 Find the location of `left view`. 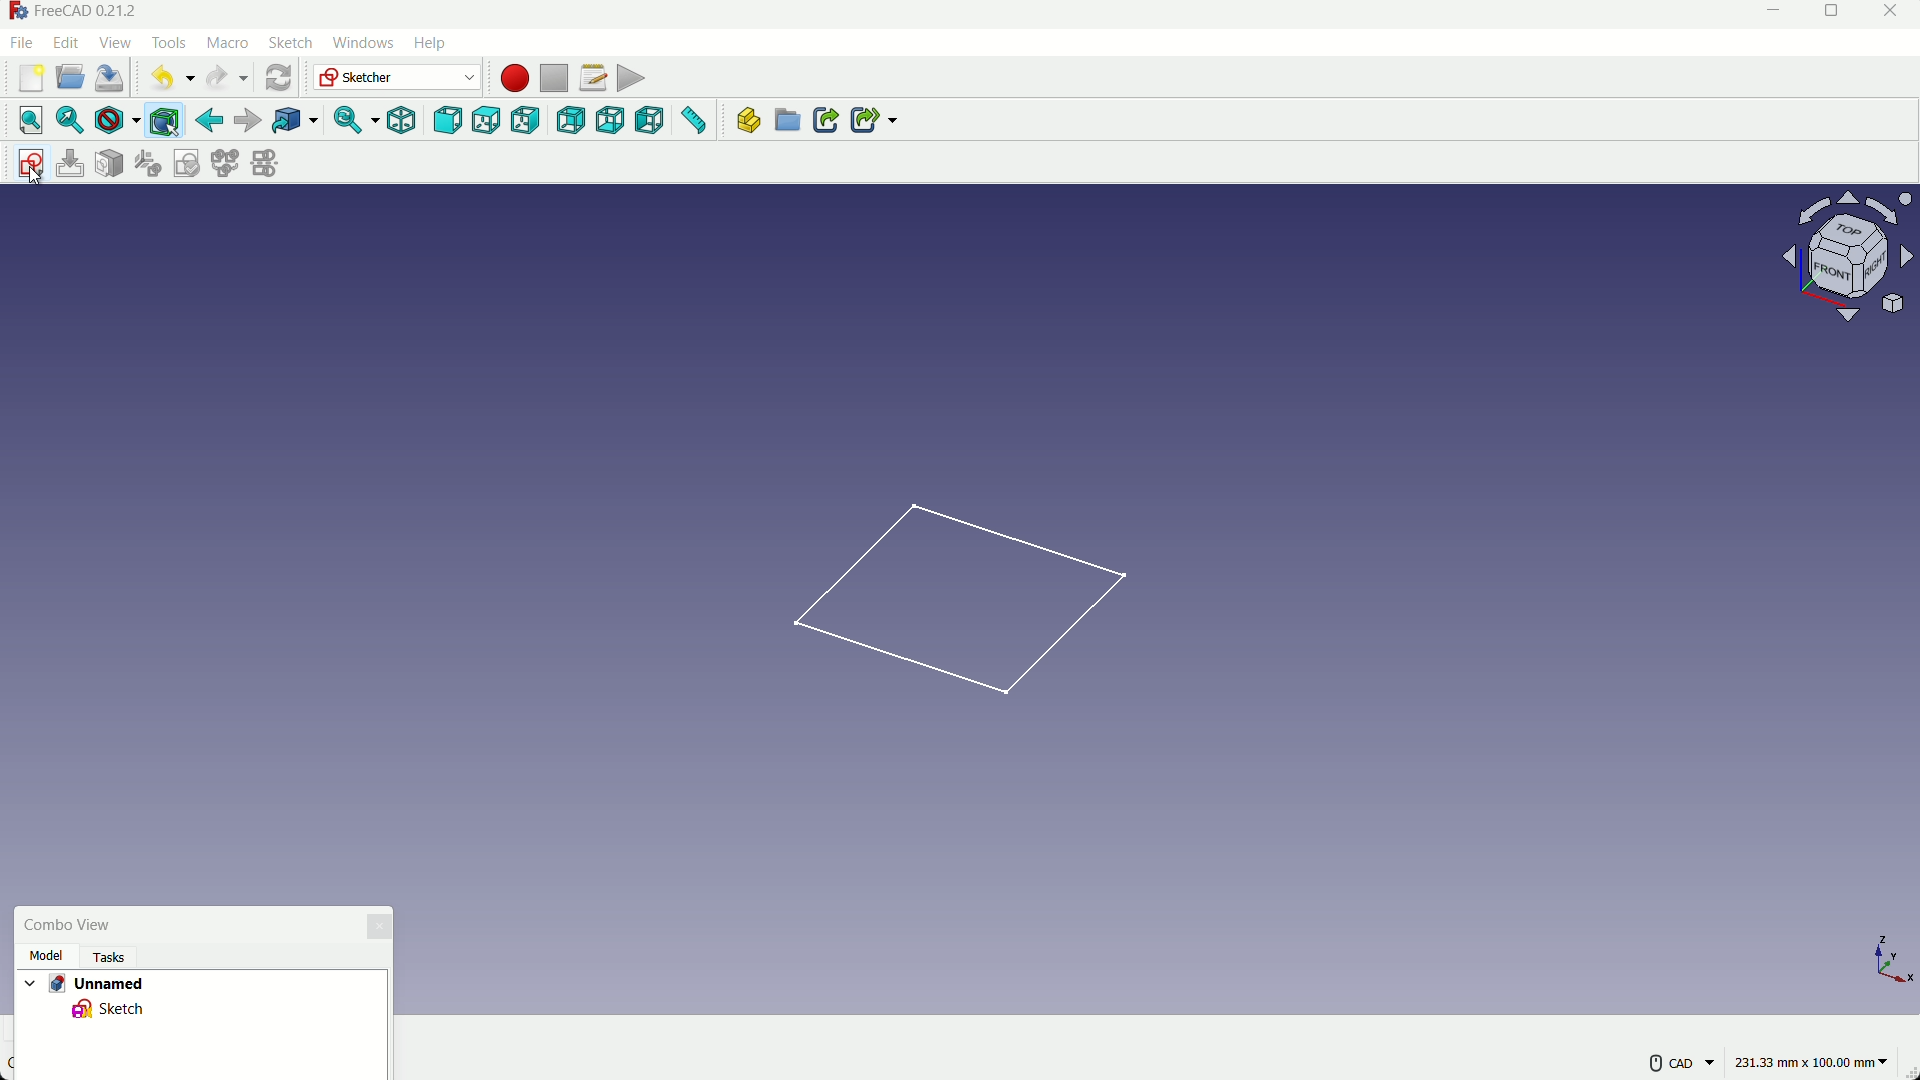

left view is located at coordinates (646, 119).